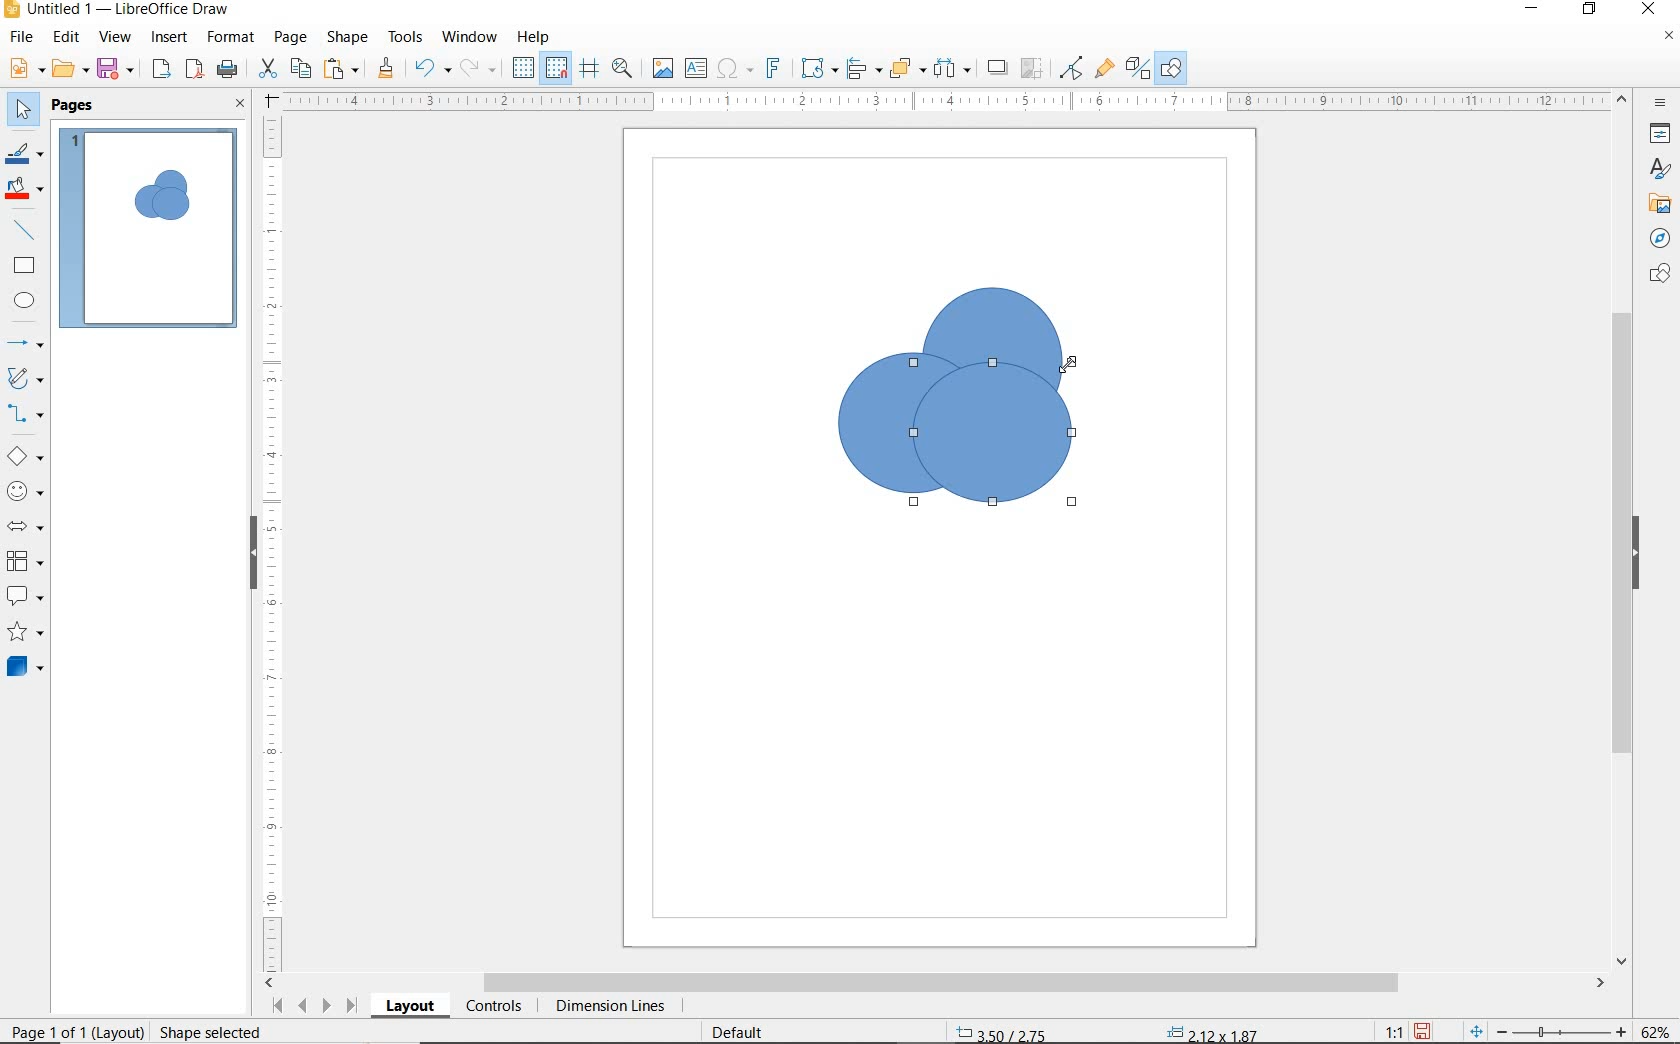  What do you see at coordinates (1535, 10) in the screenshot?
I see `MINIMIZE` at bounding box center [1535, 10].